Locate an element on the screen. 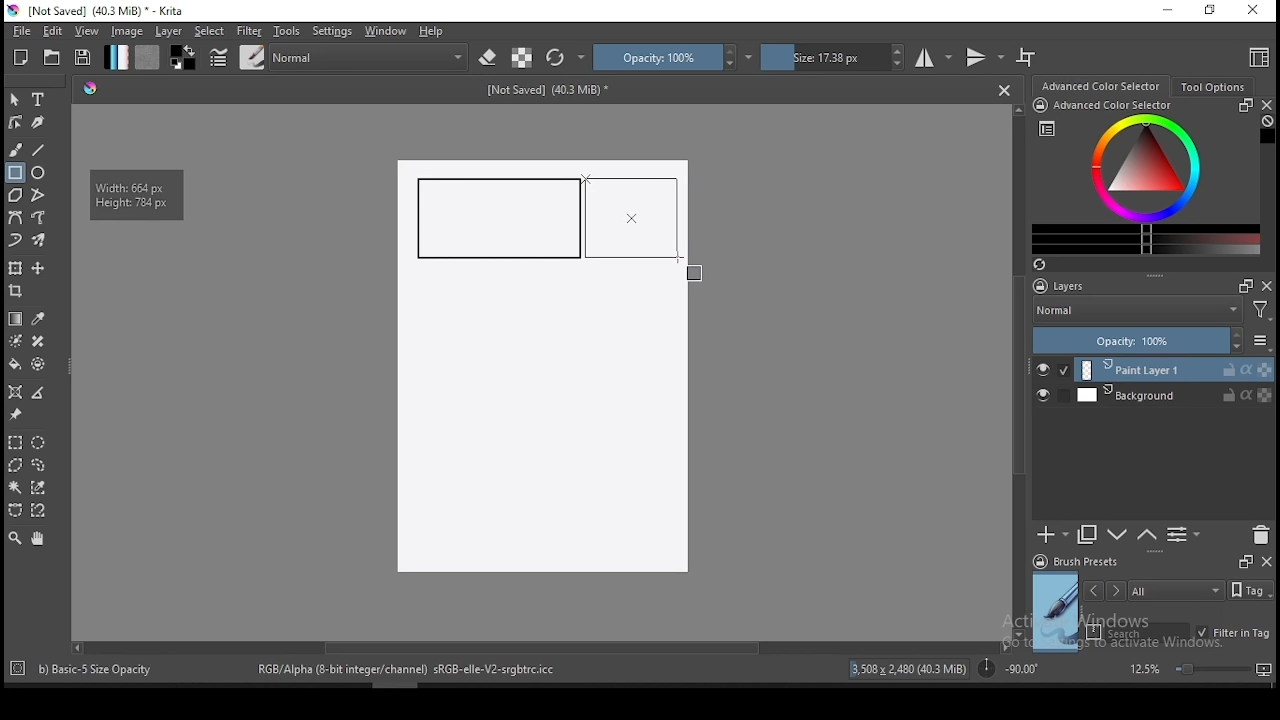  blending mode is located at coordinates (370, 57).